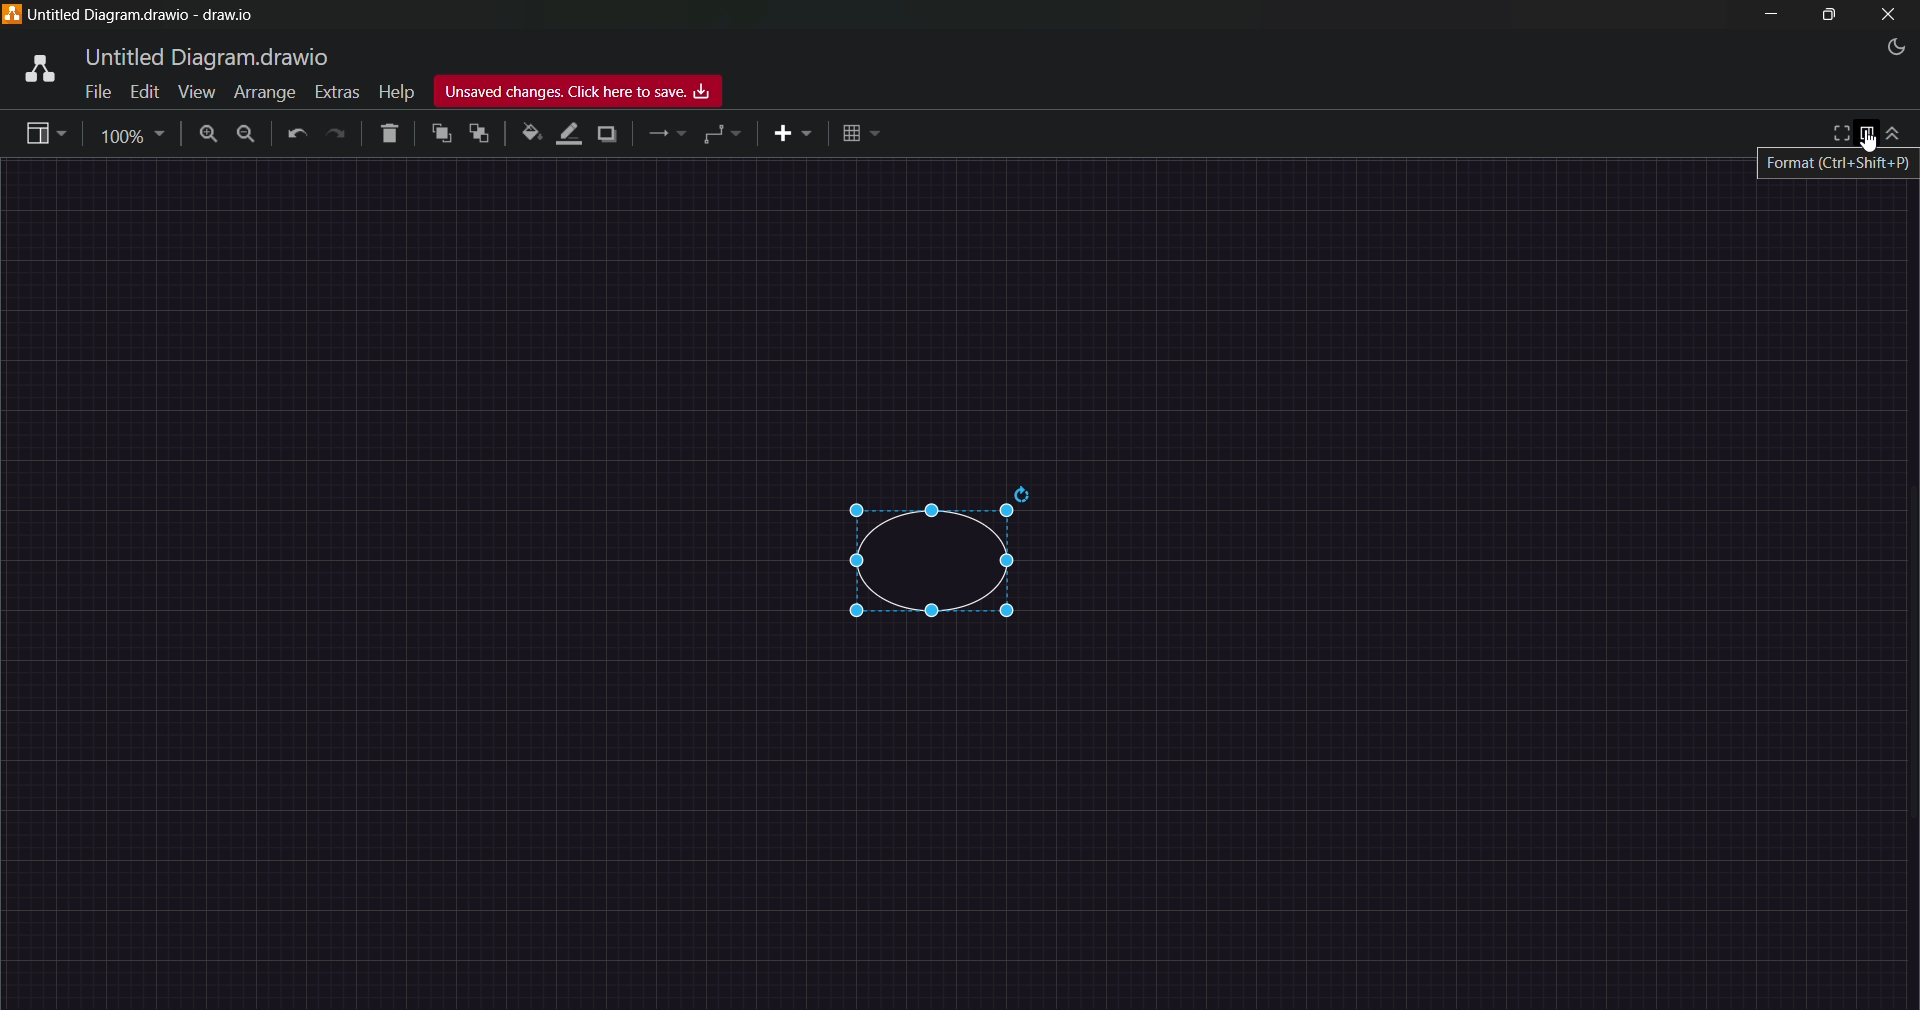  I want to click on full screen, so click(1838, 133).